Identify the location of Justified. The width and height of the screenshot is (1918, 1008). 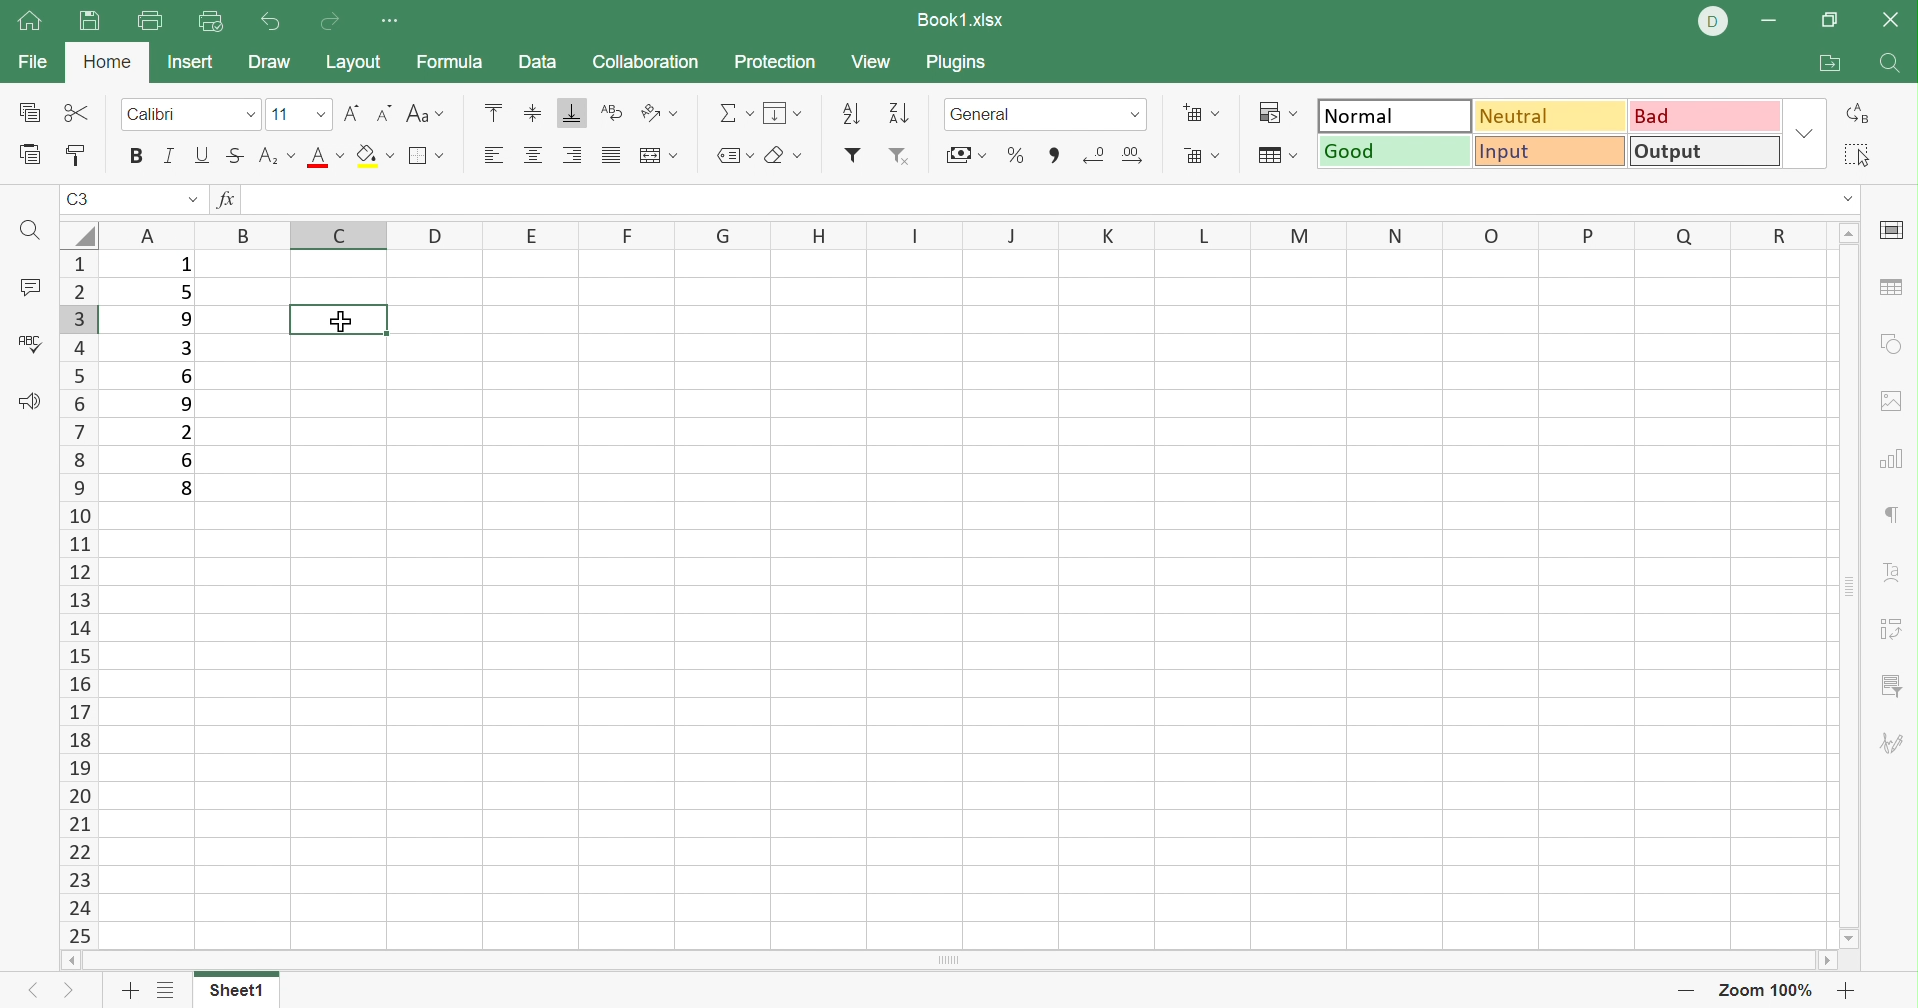
(613, 156).